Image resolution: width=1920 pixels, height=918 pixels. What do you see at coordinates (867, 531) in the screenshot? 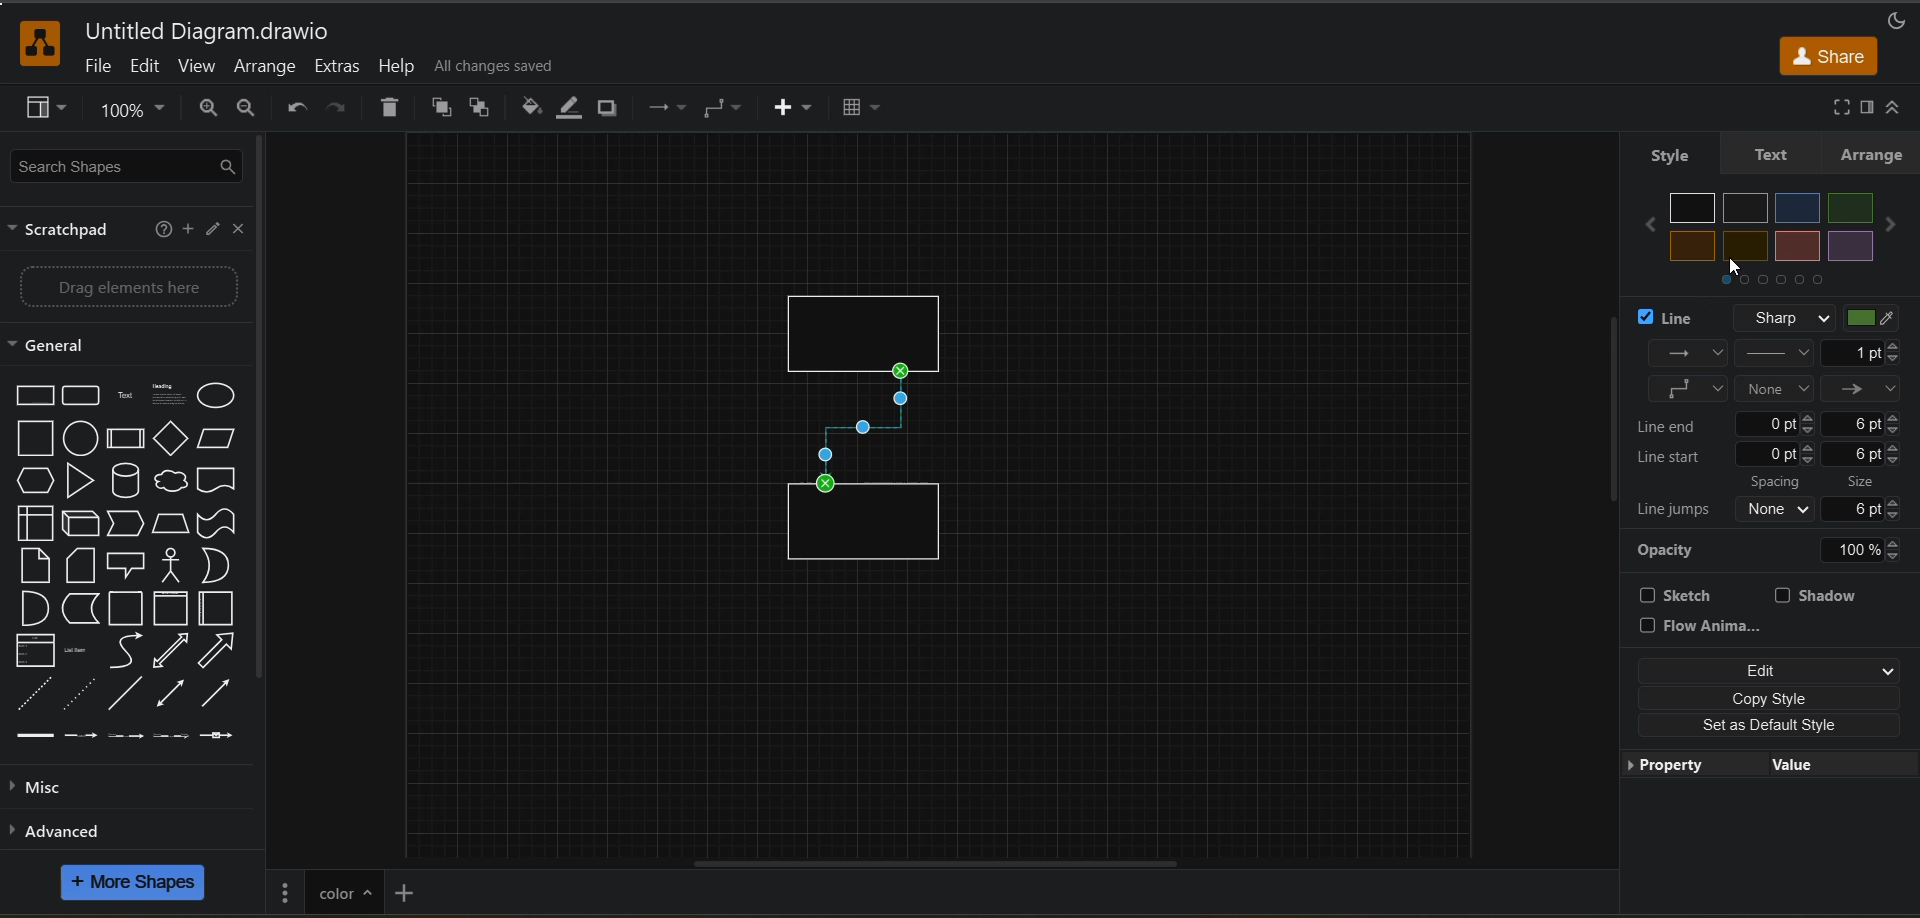
I see `rectangle` at bounding box center [867, 531].